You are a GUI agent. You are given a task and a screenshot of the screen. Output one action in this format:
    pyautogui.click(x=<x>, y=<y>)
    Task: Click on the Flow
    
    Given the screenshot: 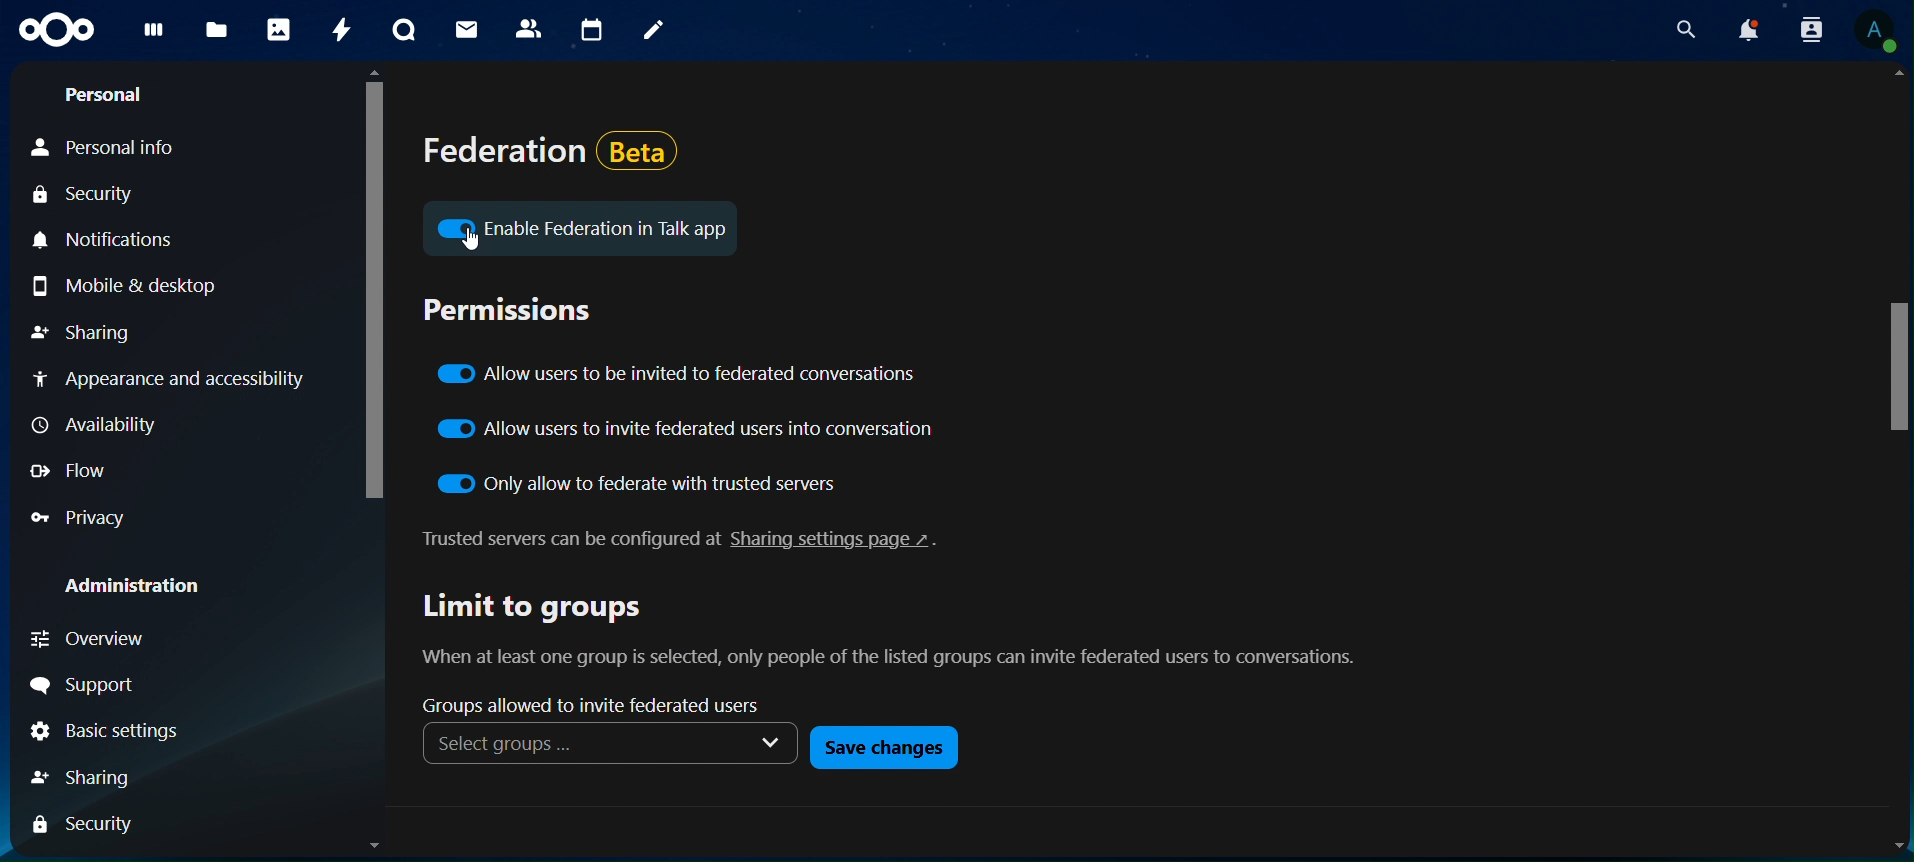 What is the action you would take?
    pyautogui.click(x=72, y=471)
    